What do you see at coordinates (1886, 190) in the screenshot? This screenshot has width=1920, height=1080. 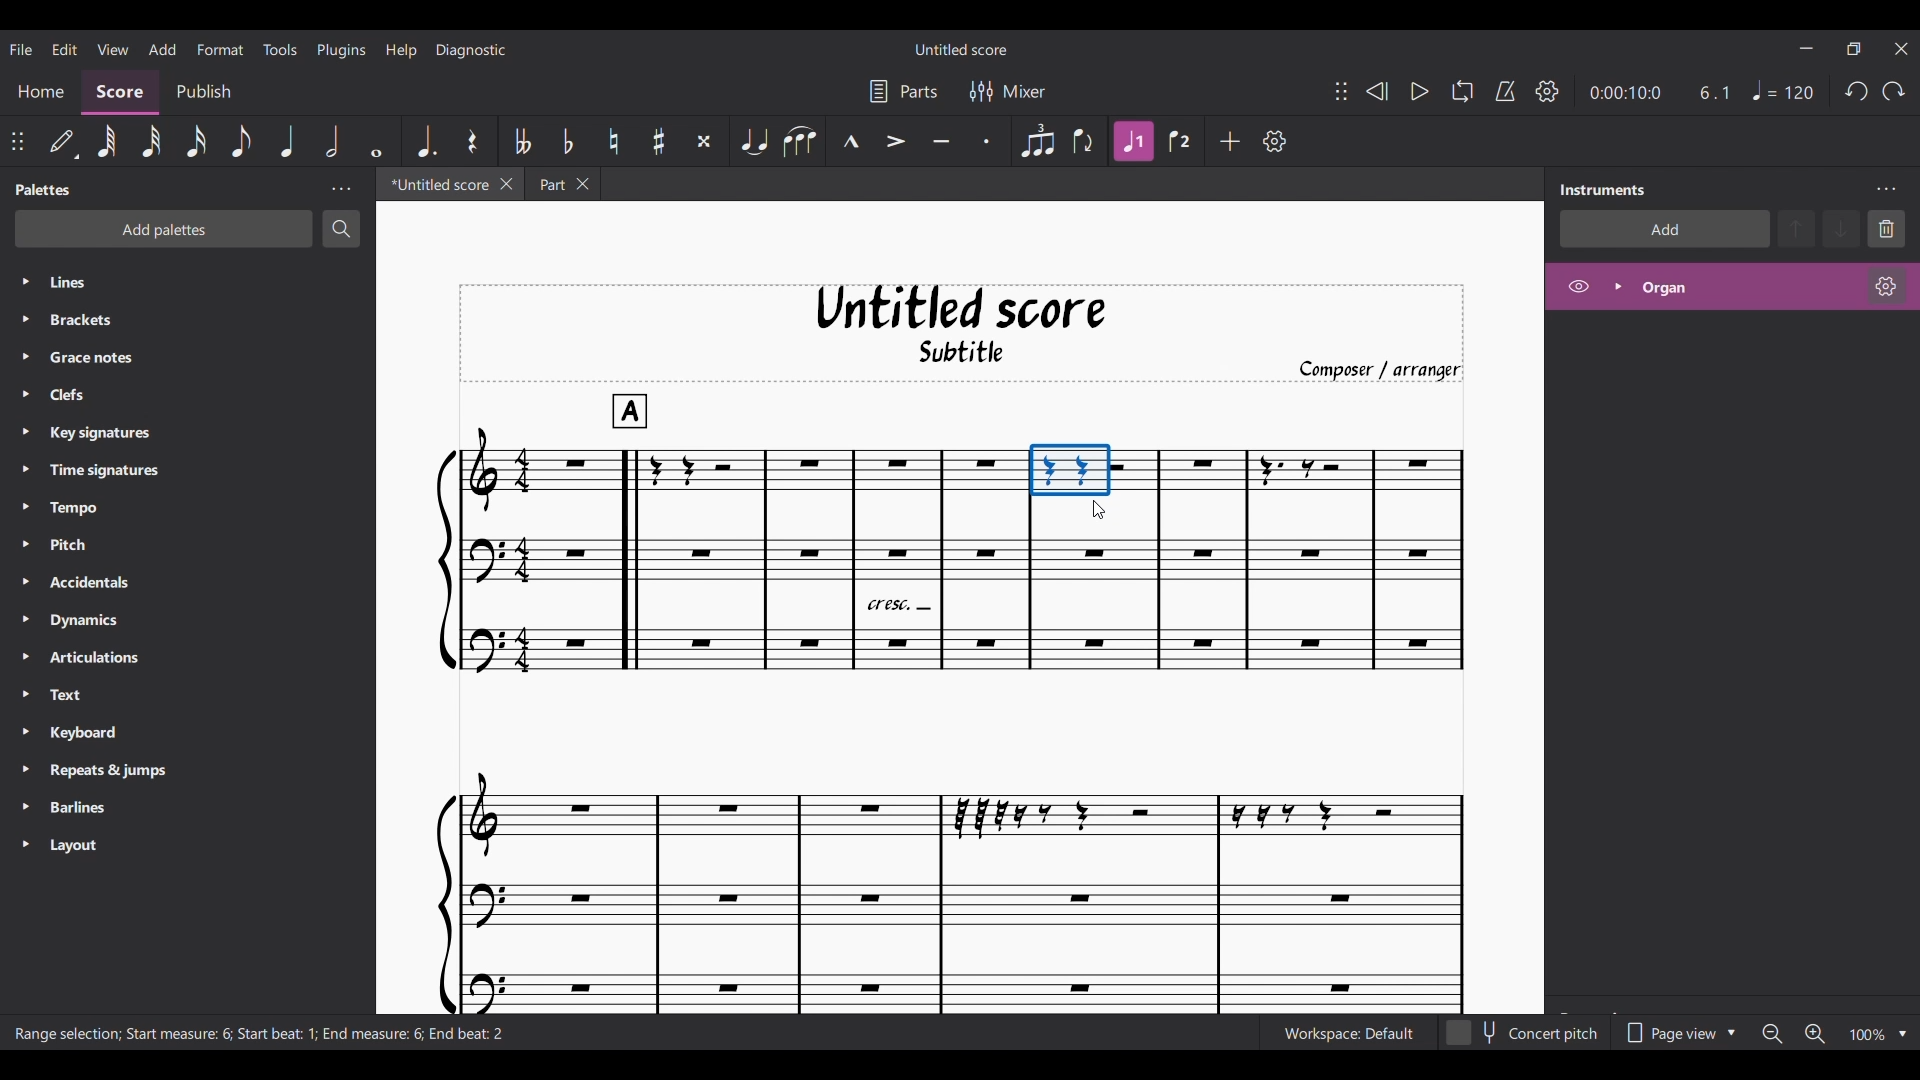 I see `Instrument panel settings` at bounding box center [1886, 190].